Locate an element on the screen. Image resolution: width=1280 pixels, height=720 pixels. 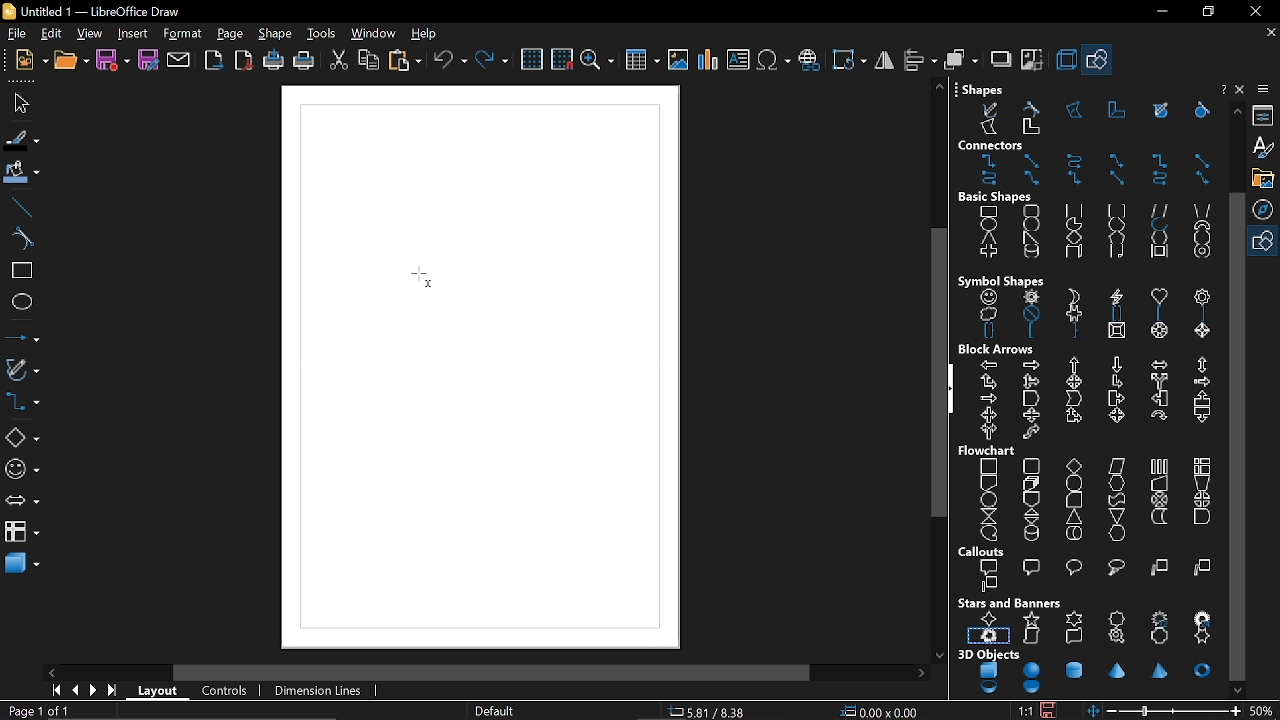
Navigator is located at coordinates (1266, 209).